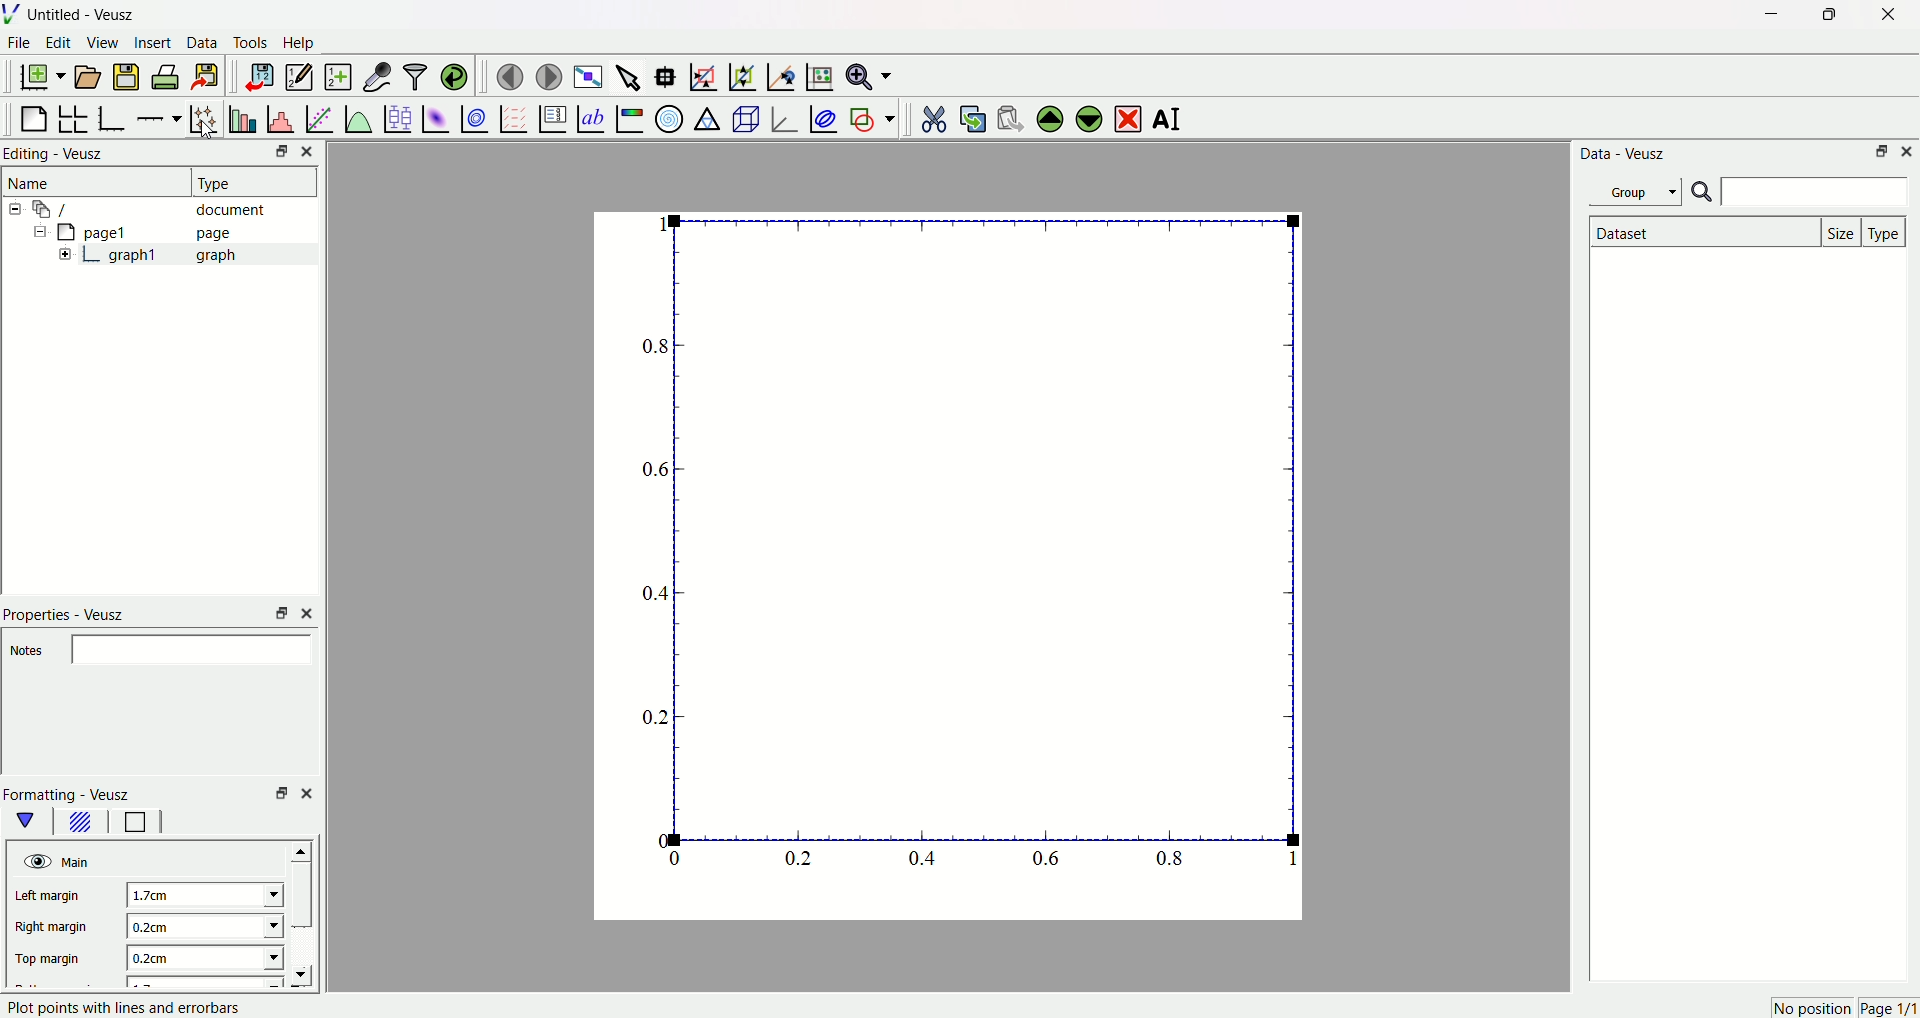 This screenshot has width=1920, height=1018. I want to click on Data - Veusz, so click(1625, 155).